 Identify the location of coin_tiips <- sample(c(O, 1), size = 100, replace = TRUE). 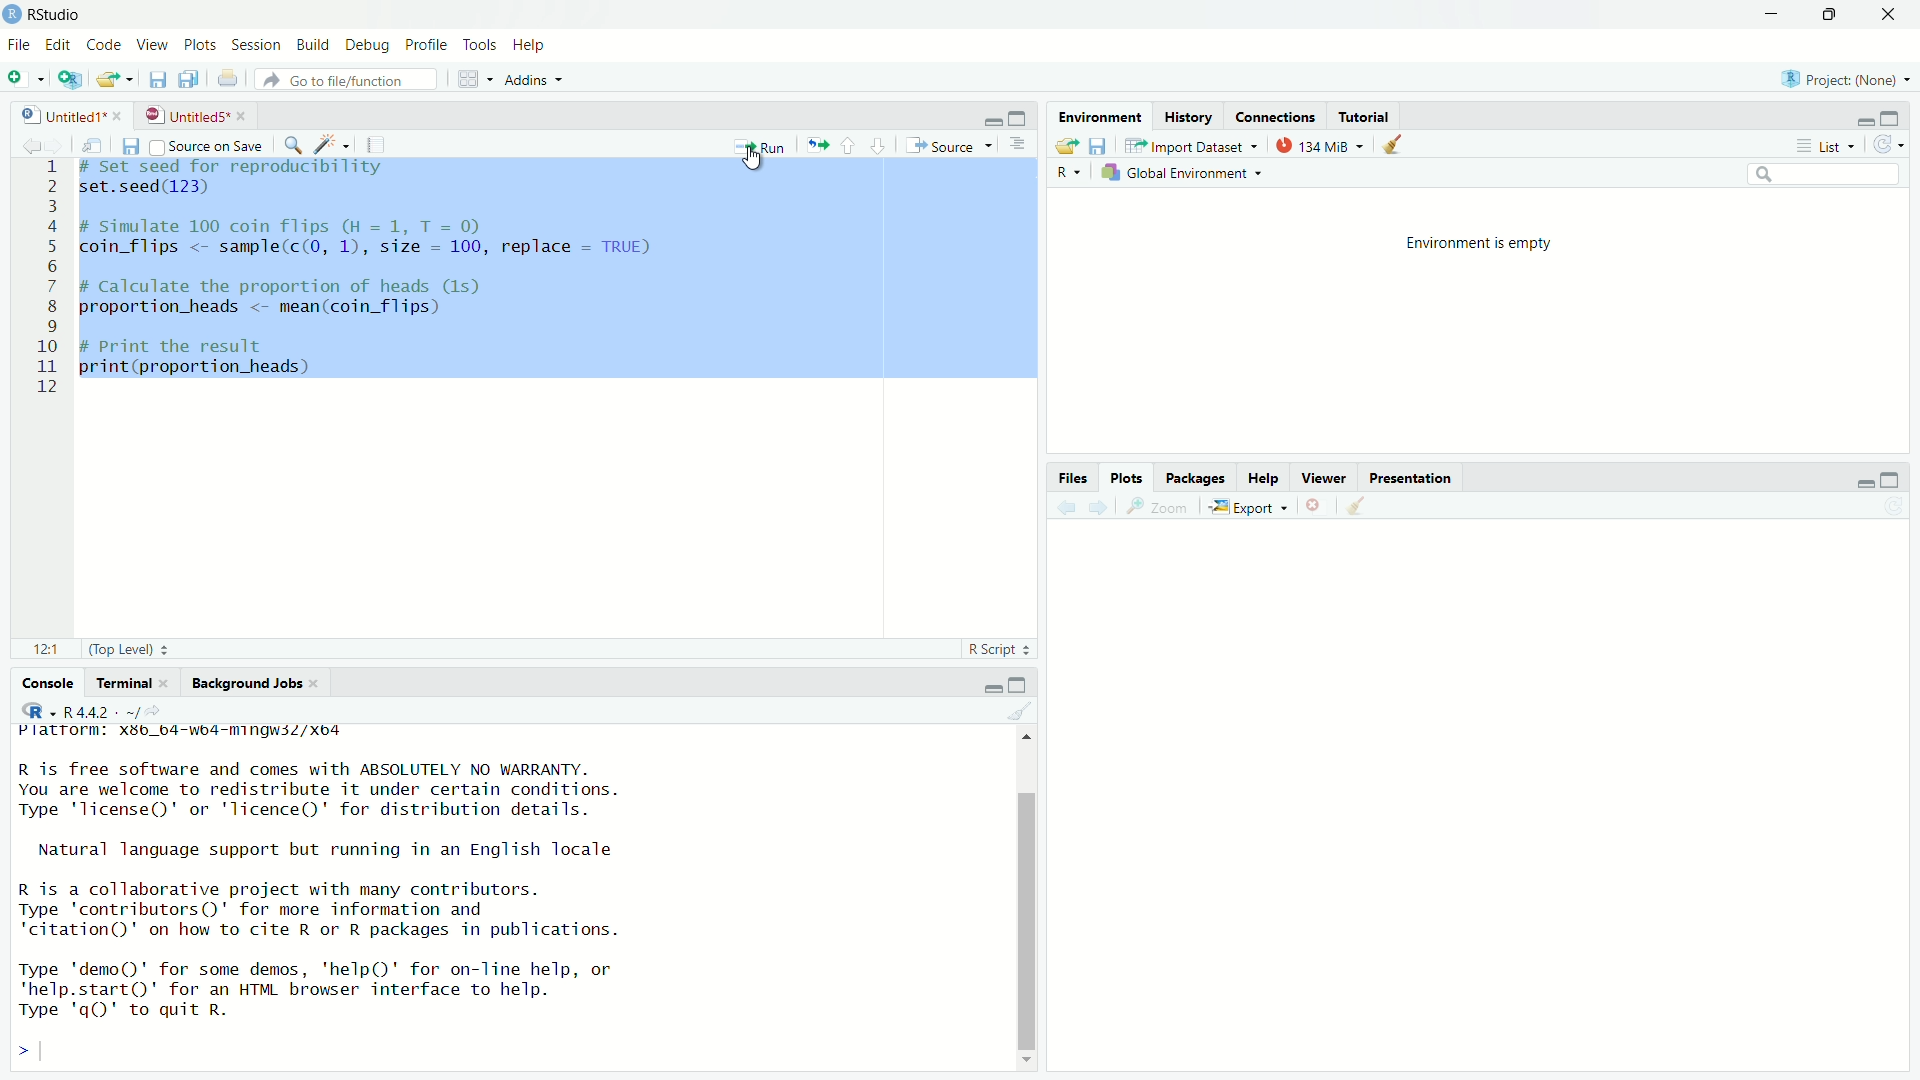
(377, 248).